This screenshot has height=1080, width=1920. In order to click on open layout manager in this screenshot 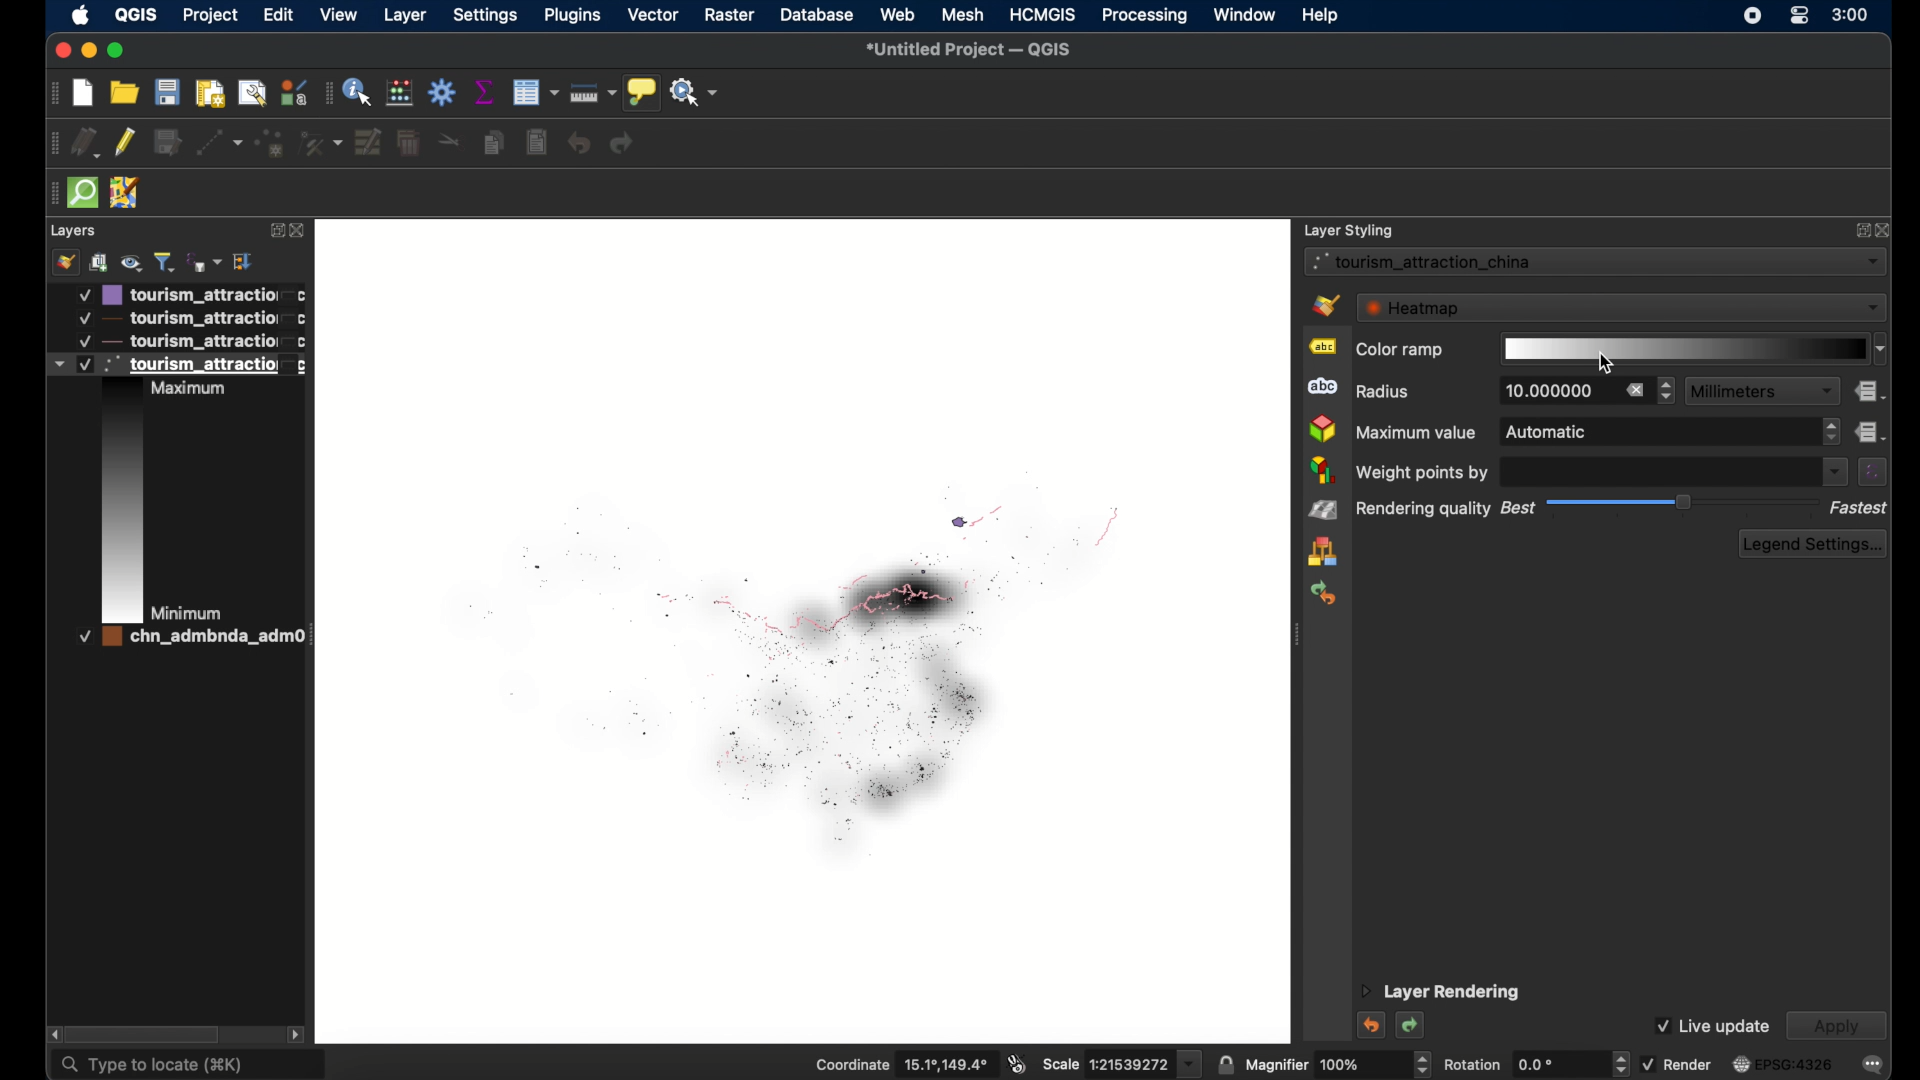, I will do `click(252, 94)`.